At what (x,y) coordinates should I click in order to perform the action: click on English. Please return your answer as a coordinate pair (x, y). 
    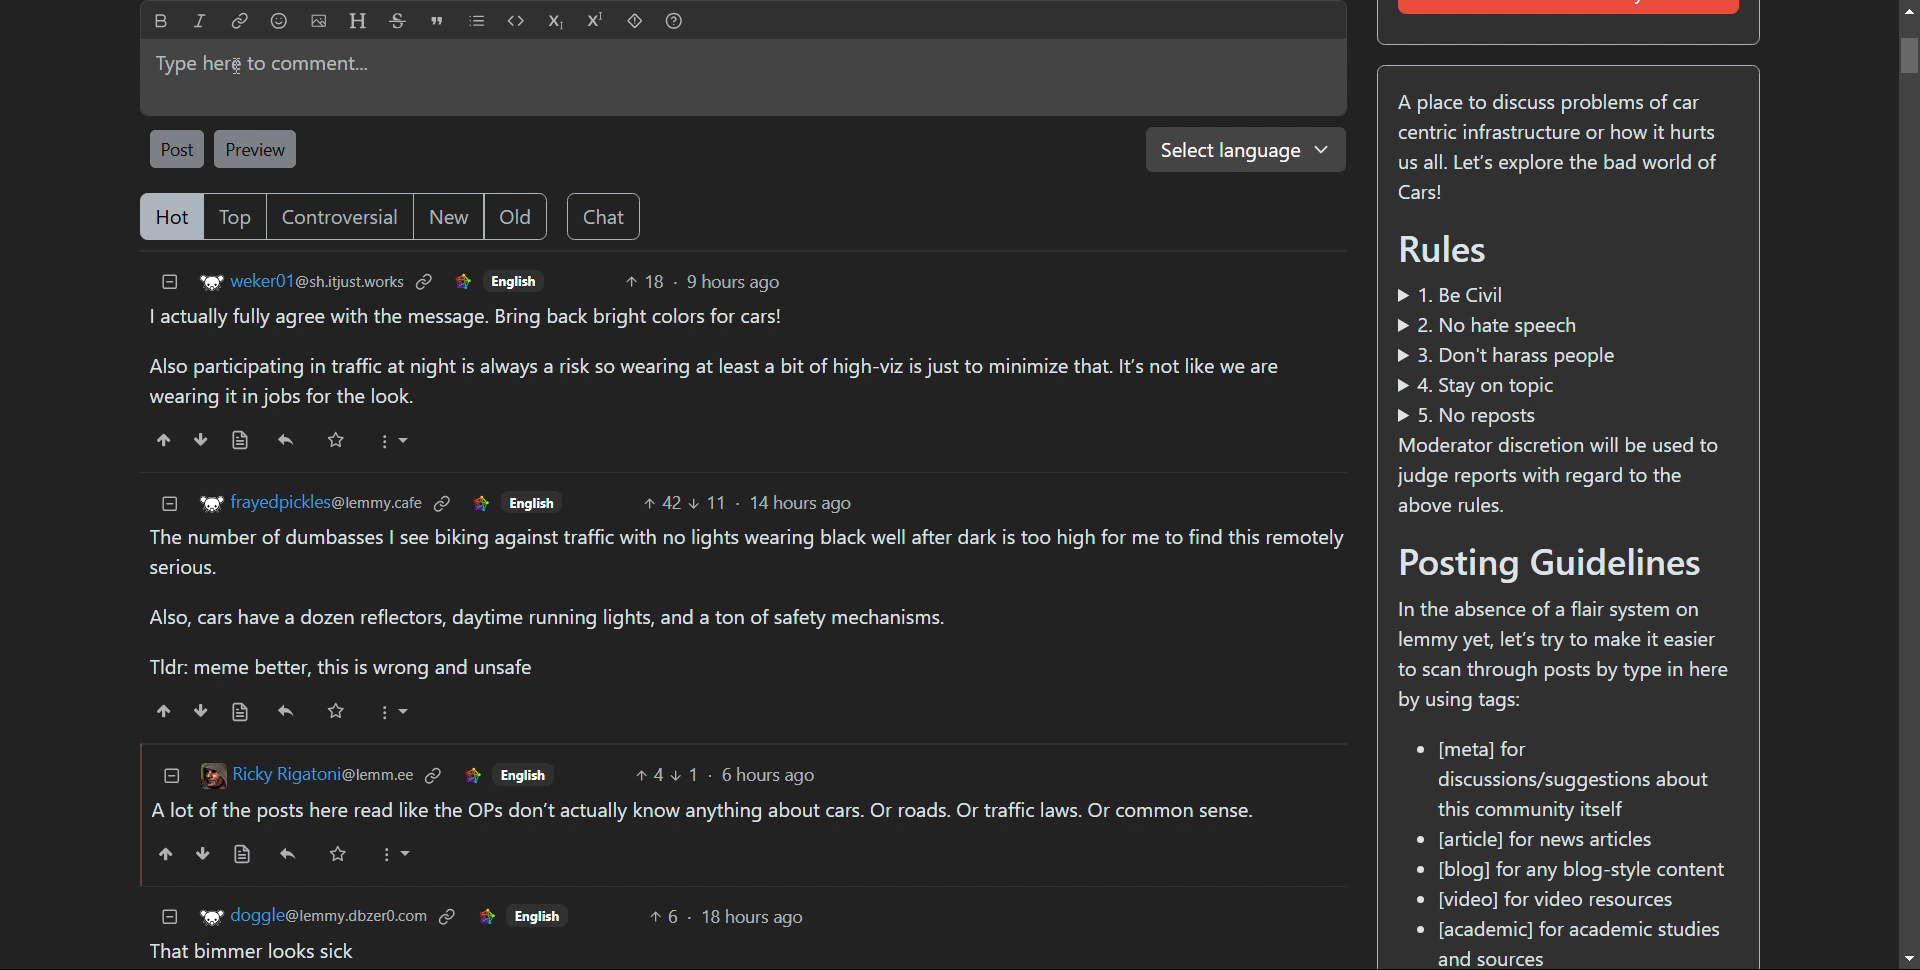
    Looking at the image, I should click on (513, 280).